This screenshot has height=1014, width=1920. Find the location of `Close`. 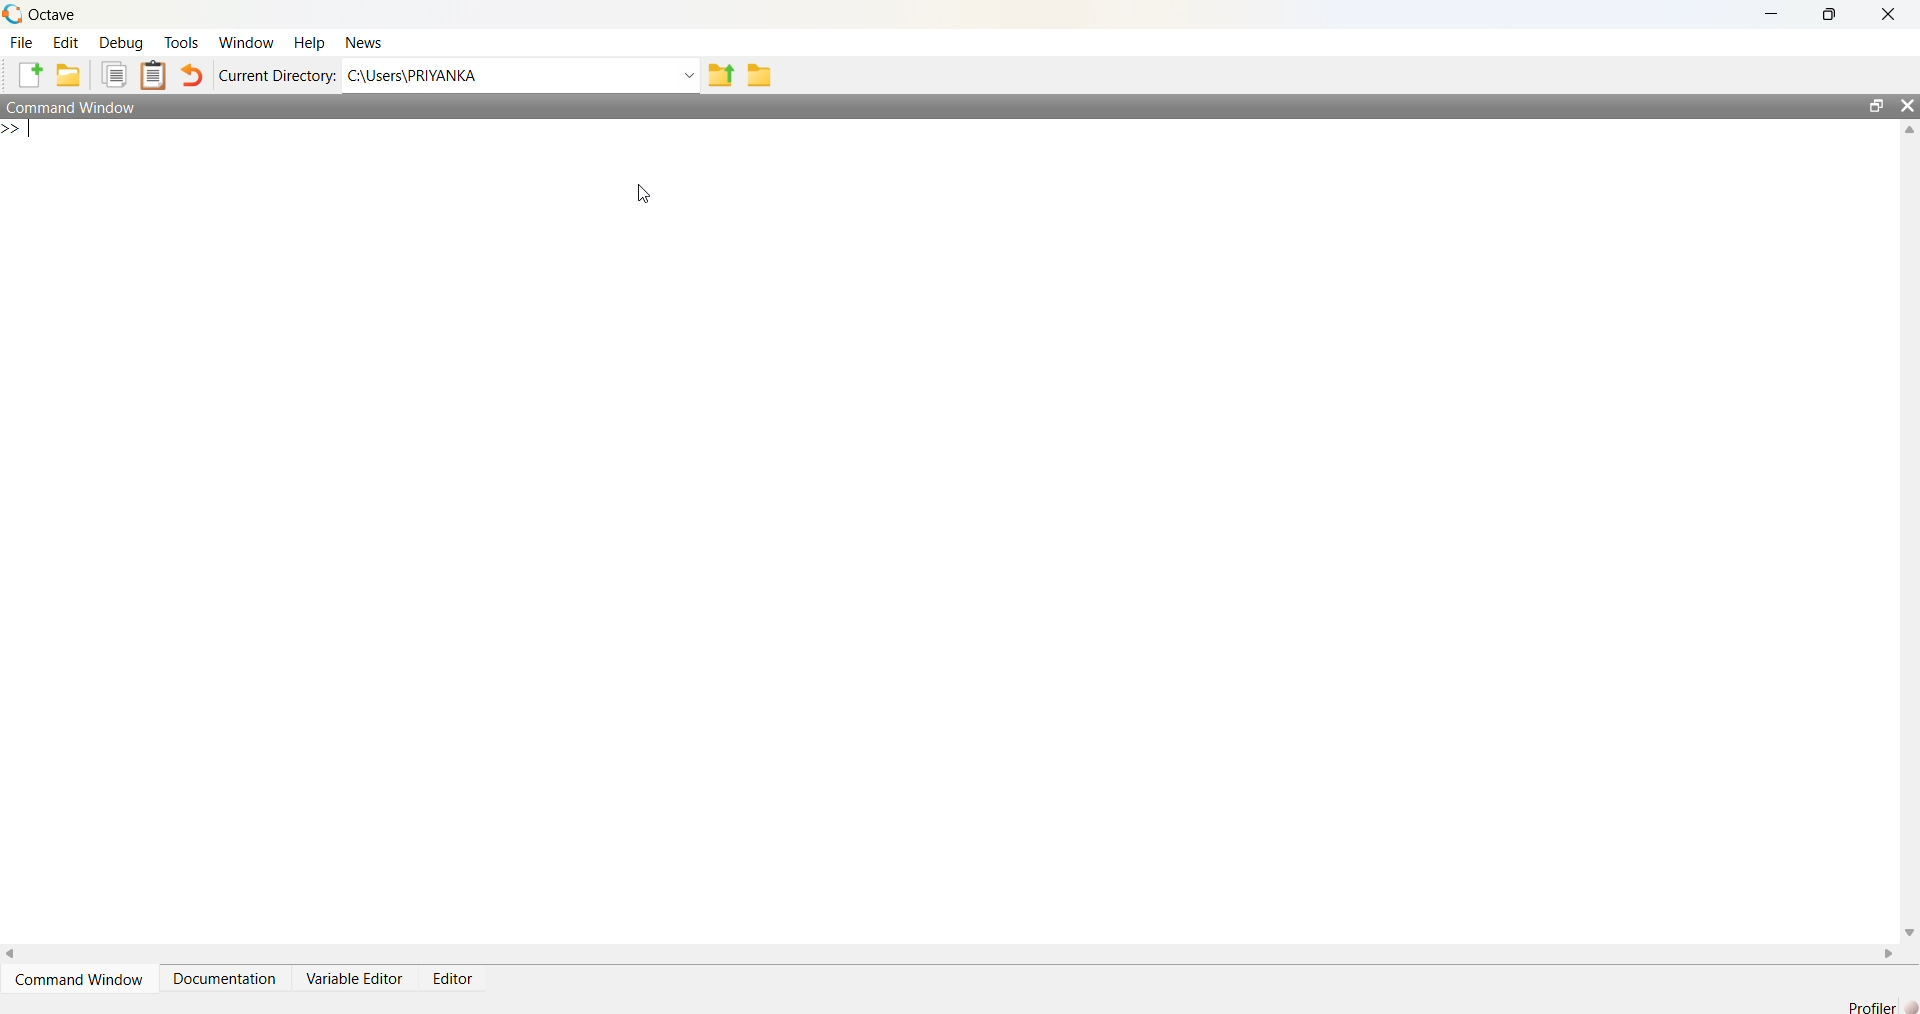

Close is located at coordinates (1907, 108).